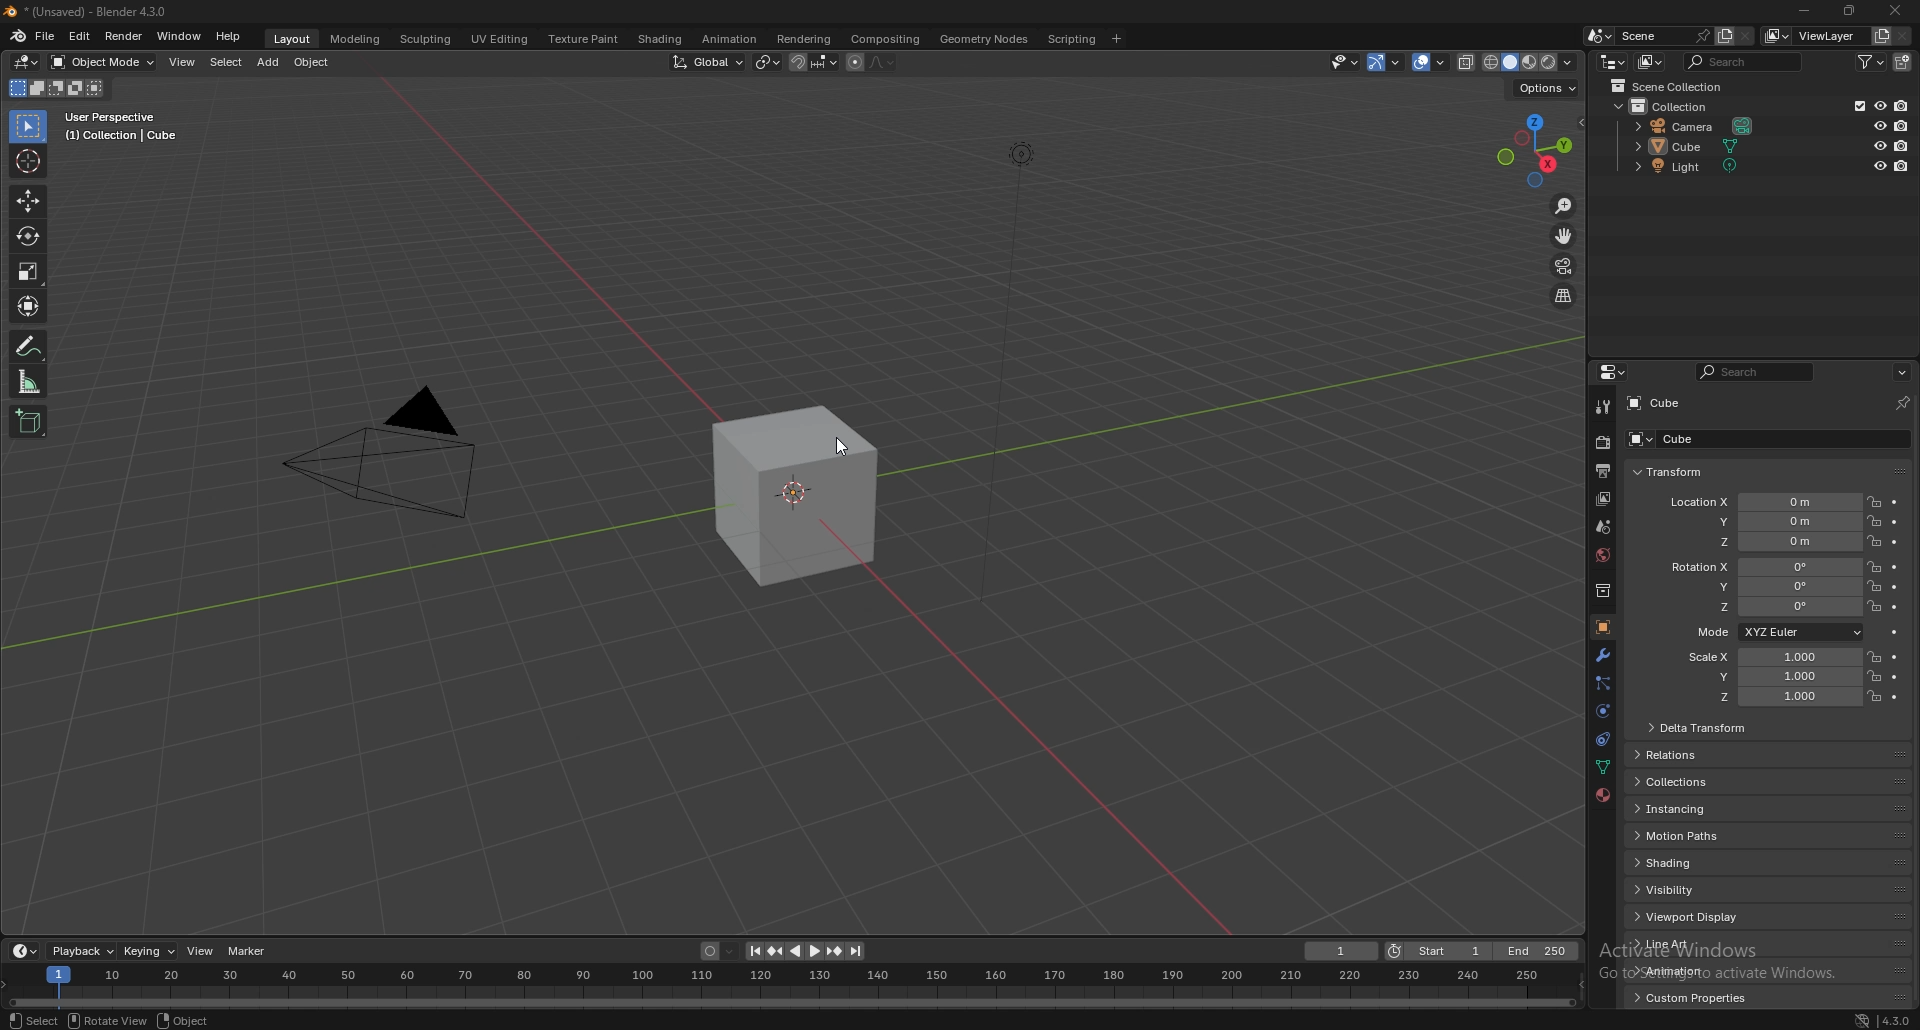 The width and height of the screenshot is (1920, 1030). I want to click on rotation x, so click(1762, 568).